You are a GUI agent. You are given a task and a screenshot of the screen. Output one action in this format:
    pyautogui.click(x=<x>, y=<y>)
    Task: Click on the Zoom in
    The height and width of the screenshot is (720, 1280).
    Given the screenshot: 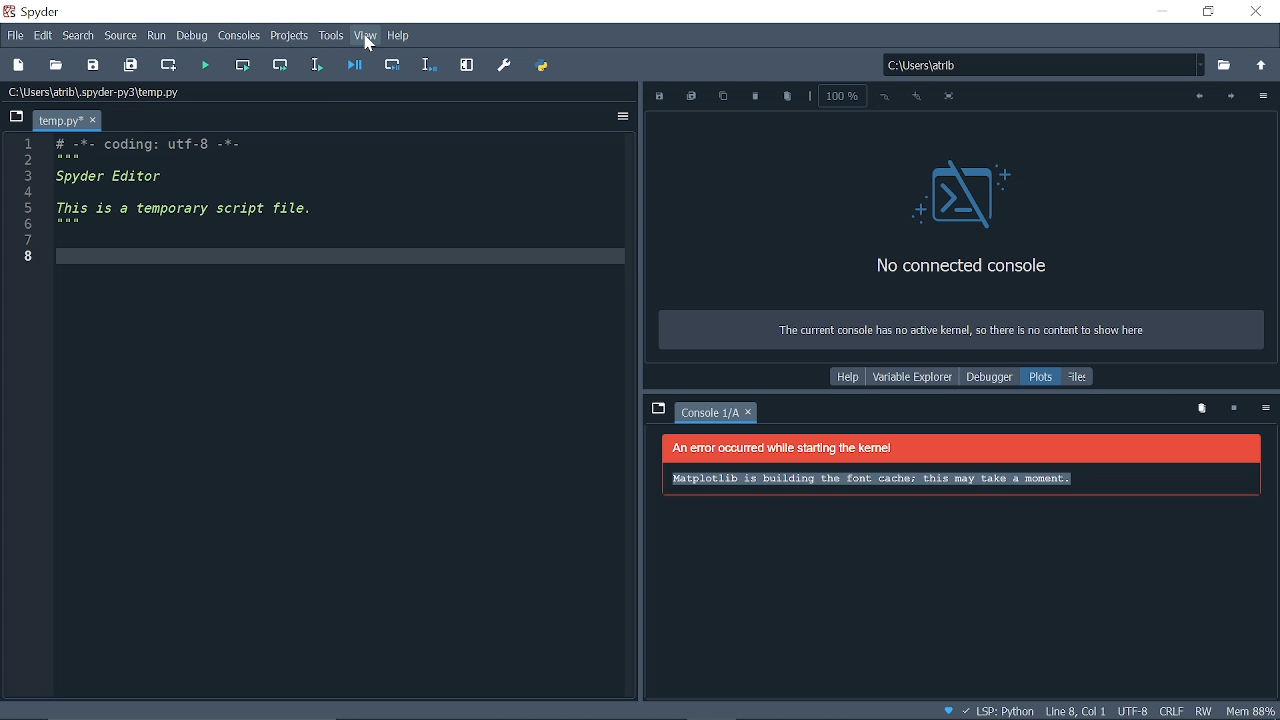 What is the action you would take?
    pyautogui.click(x=916, y=97)
    